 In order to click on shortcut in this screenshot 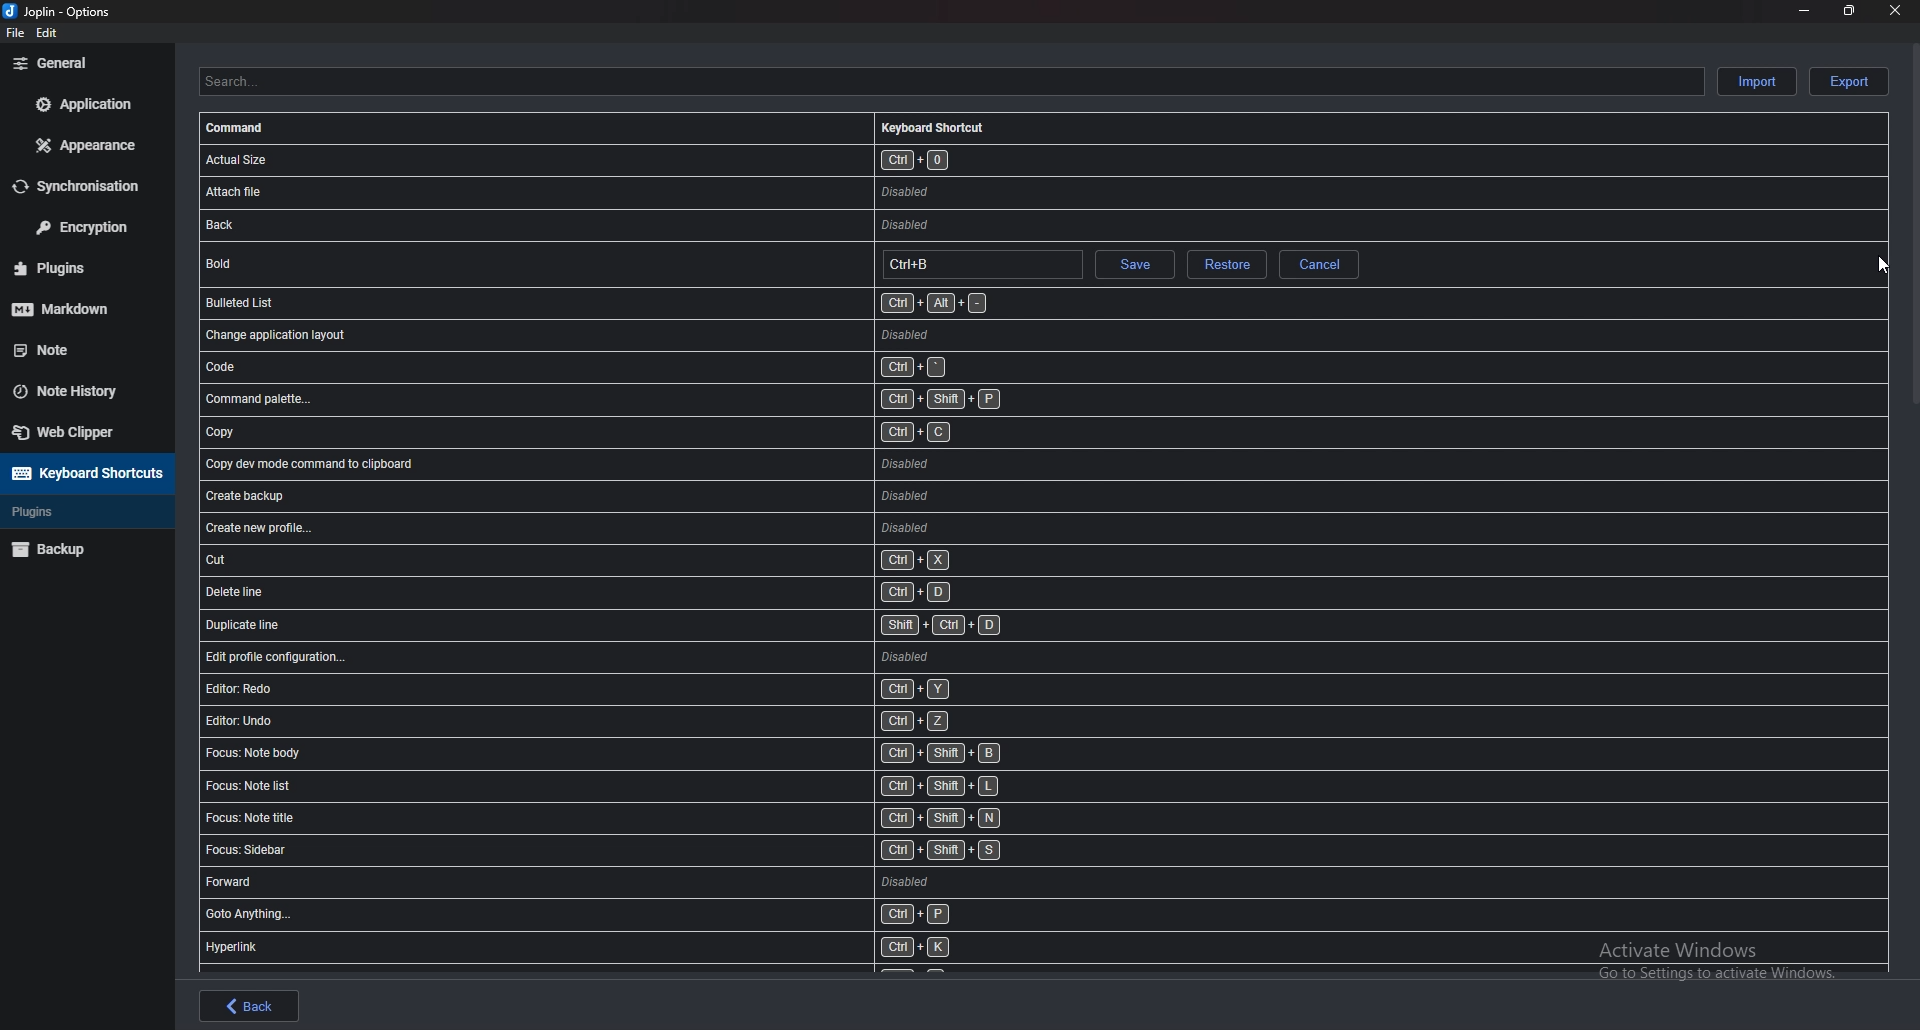, I will do `click(536, 261)`.